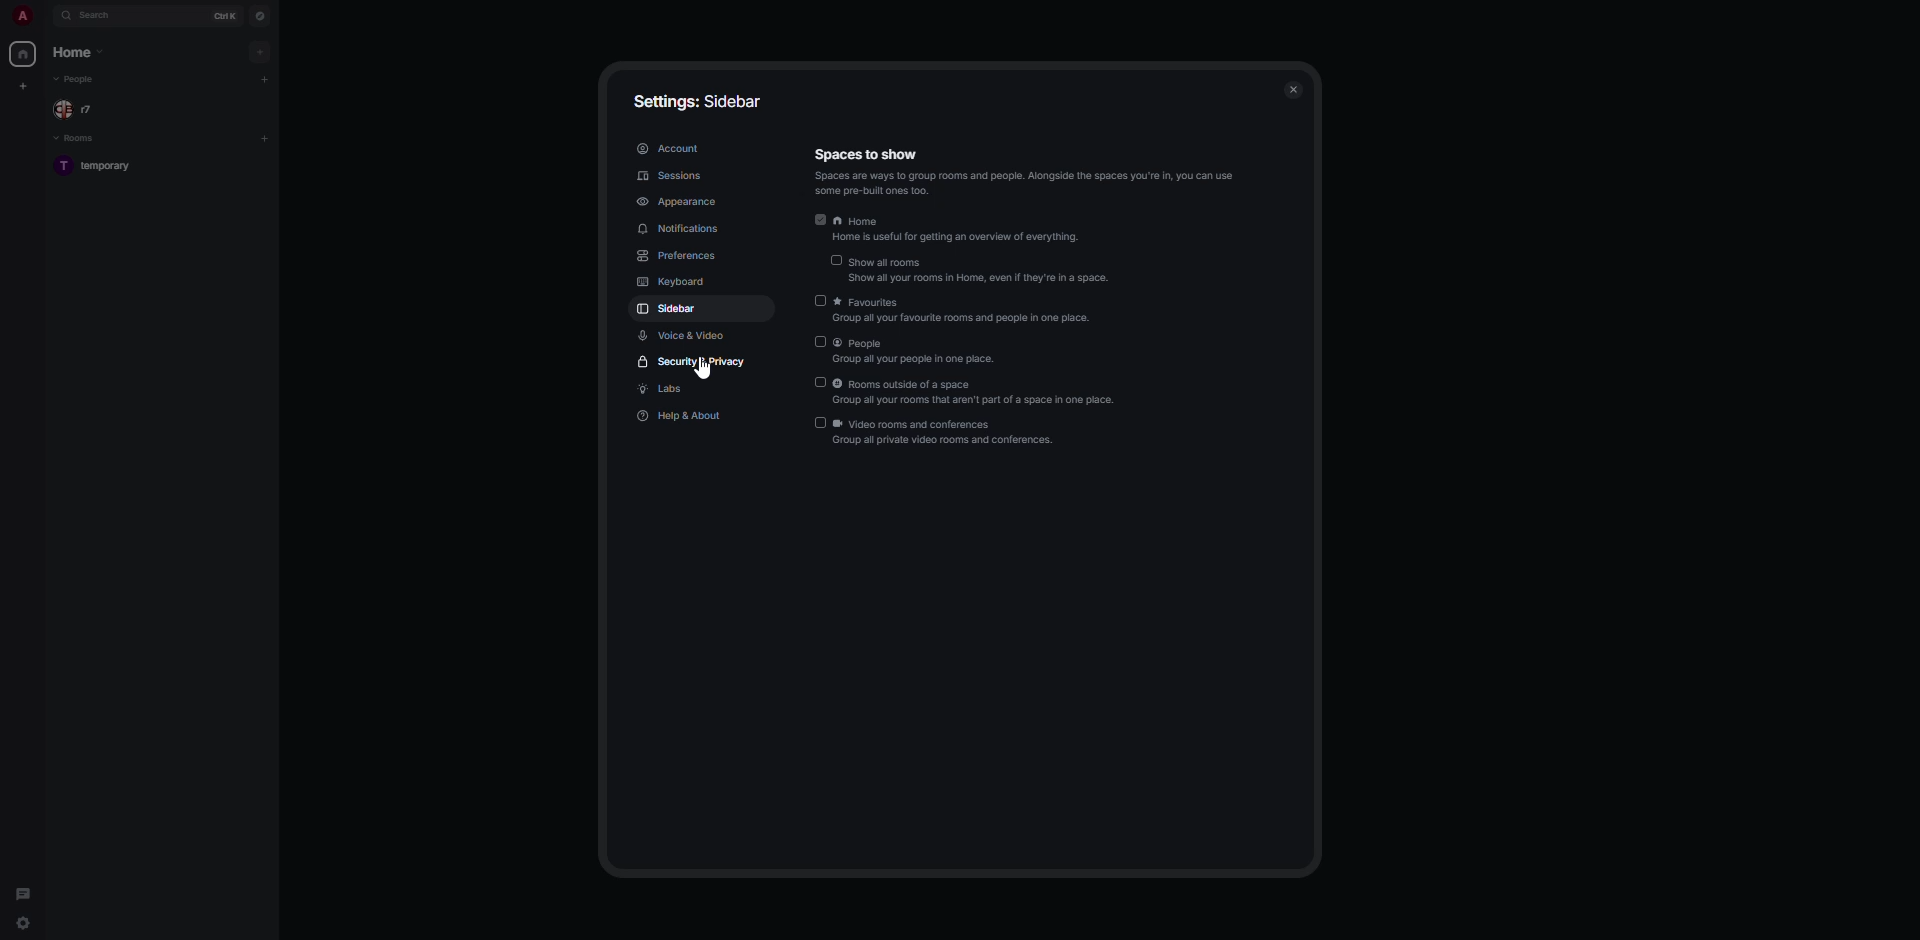 The image size is (1920, 940). Describe the element at coordinates (704, 372) in the screenshot. I see `cursor` at that location.